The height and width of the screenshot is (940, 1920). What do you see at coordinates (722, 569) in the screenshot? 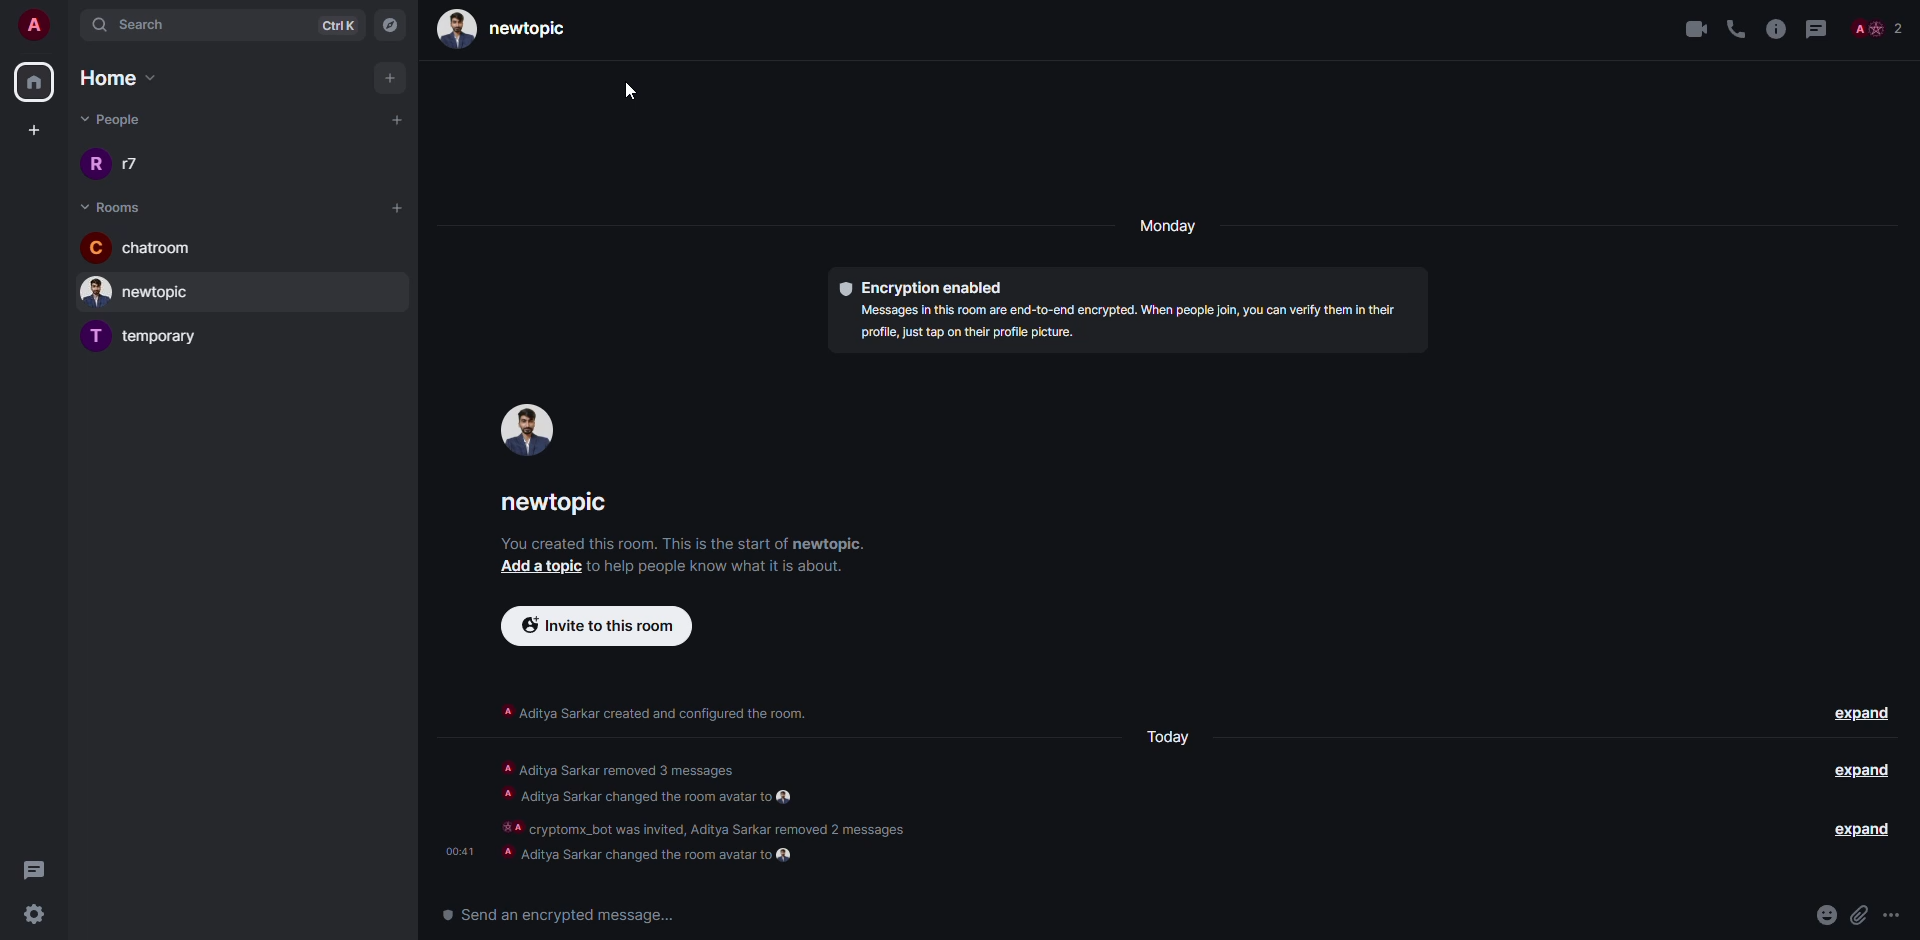
I see `info` at bounding box center [722, 569].